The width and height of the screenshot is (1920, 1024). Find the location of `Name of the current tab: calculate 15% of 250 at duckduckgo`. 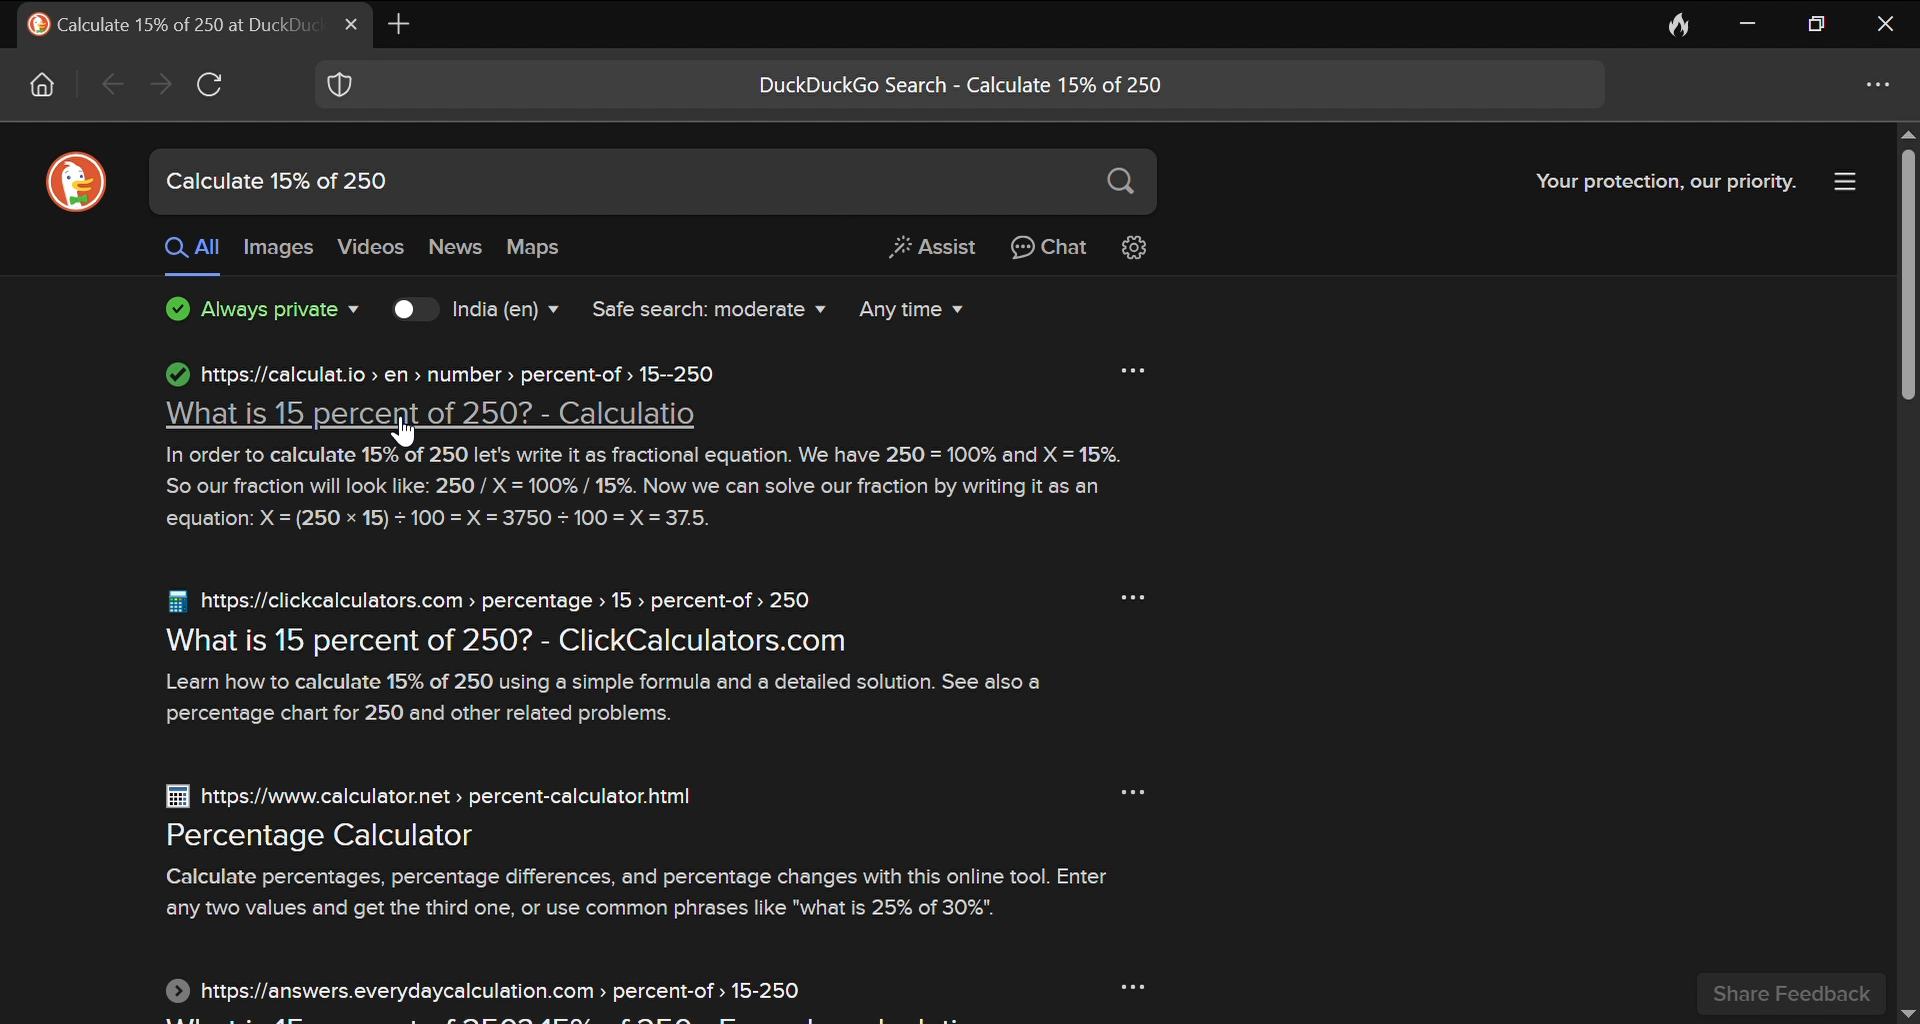

Name of the current tab: calculate 15% of 250 at duckduckgo is located at coordinates (165, 23).